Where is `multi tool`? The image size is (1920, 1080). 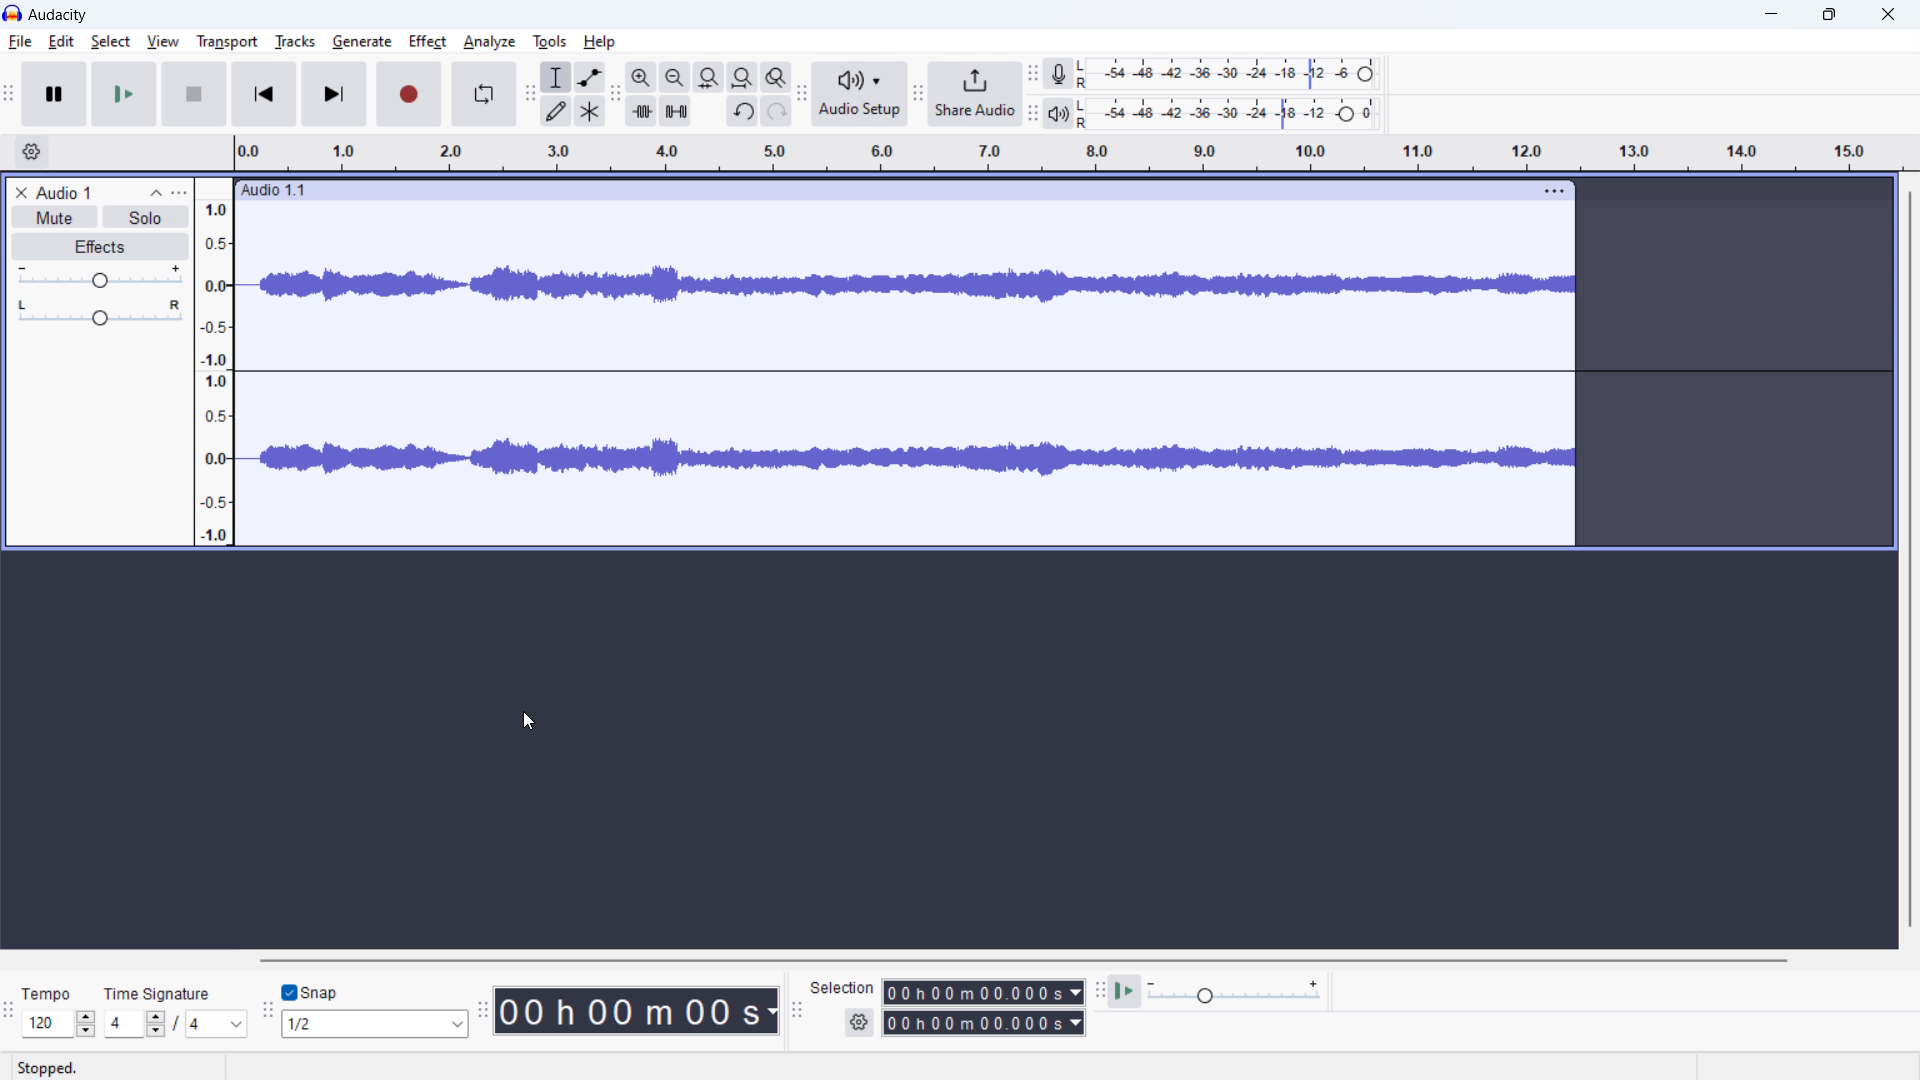
multi tool is located at coordinates (590, 110).